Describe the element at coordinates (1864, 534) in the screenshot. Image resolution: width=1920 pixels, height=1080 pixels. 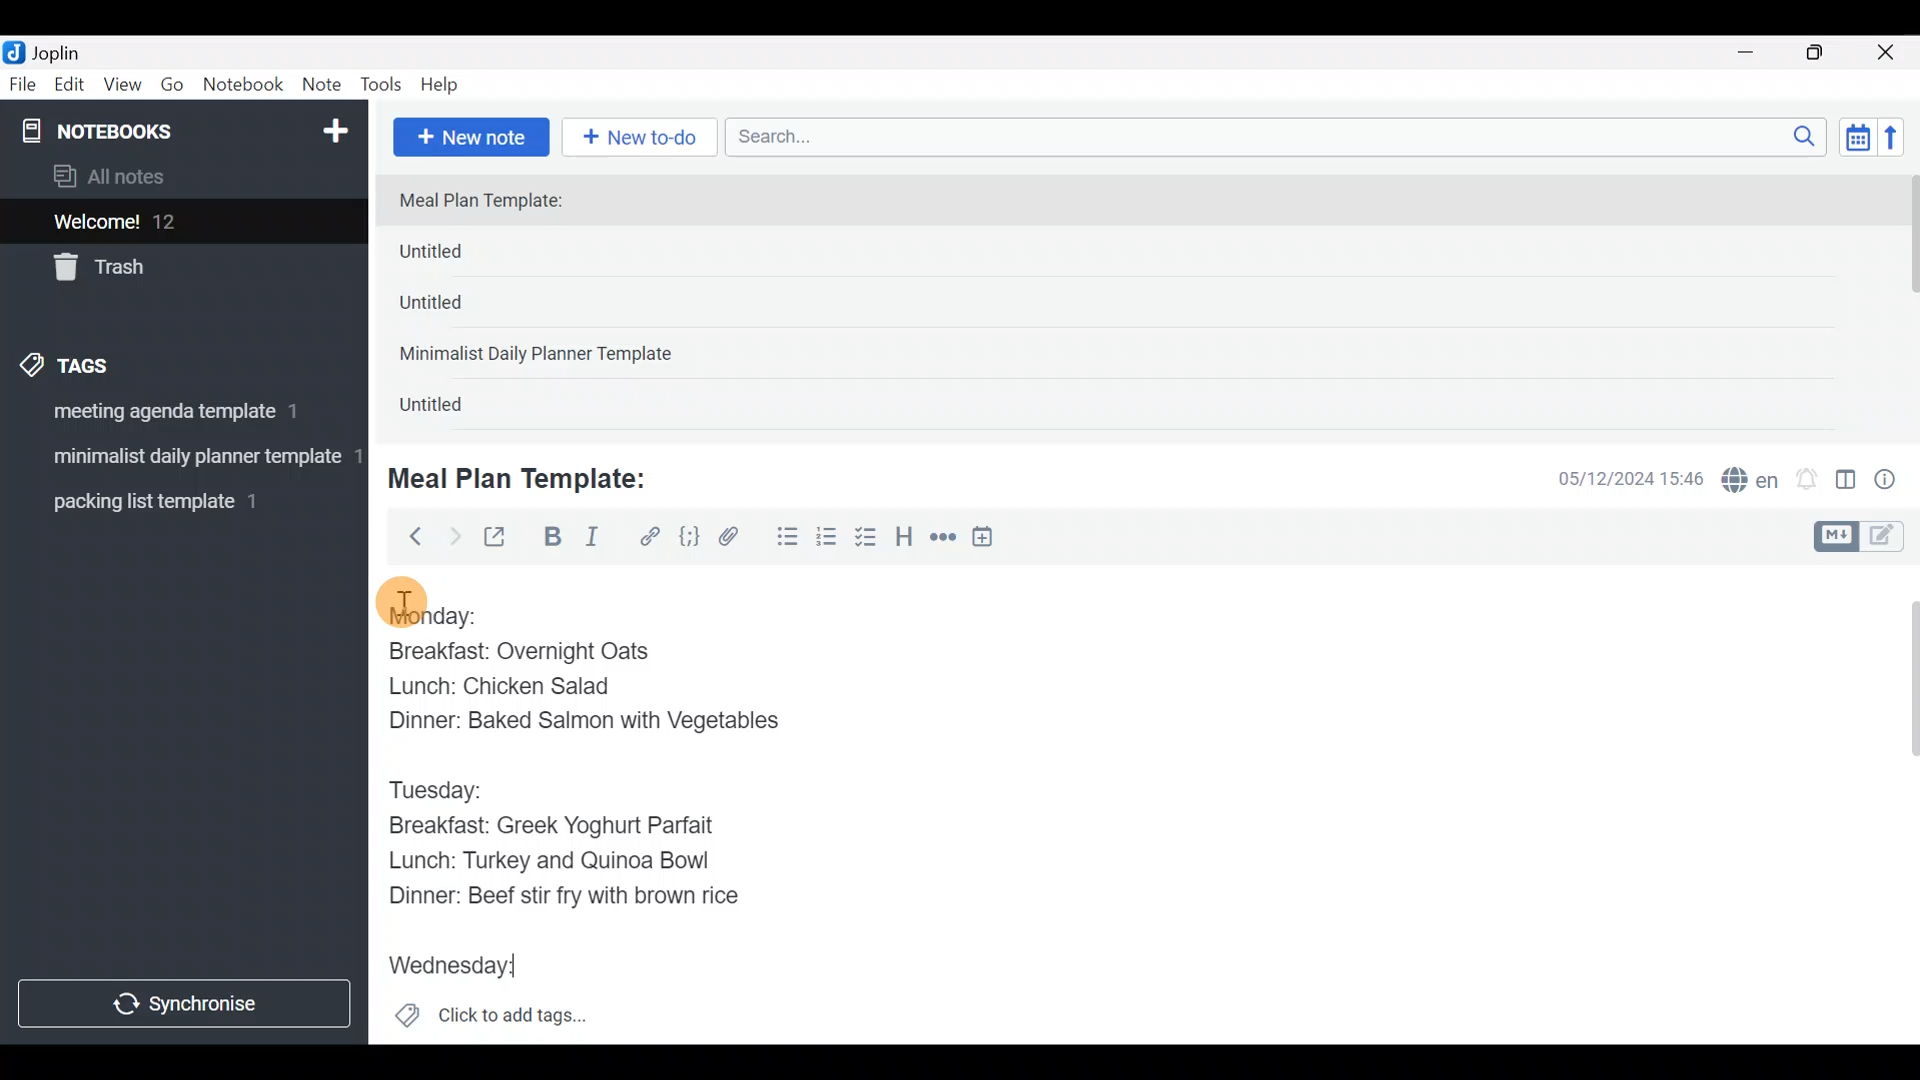
I see `Toggle editors` at that location.